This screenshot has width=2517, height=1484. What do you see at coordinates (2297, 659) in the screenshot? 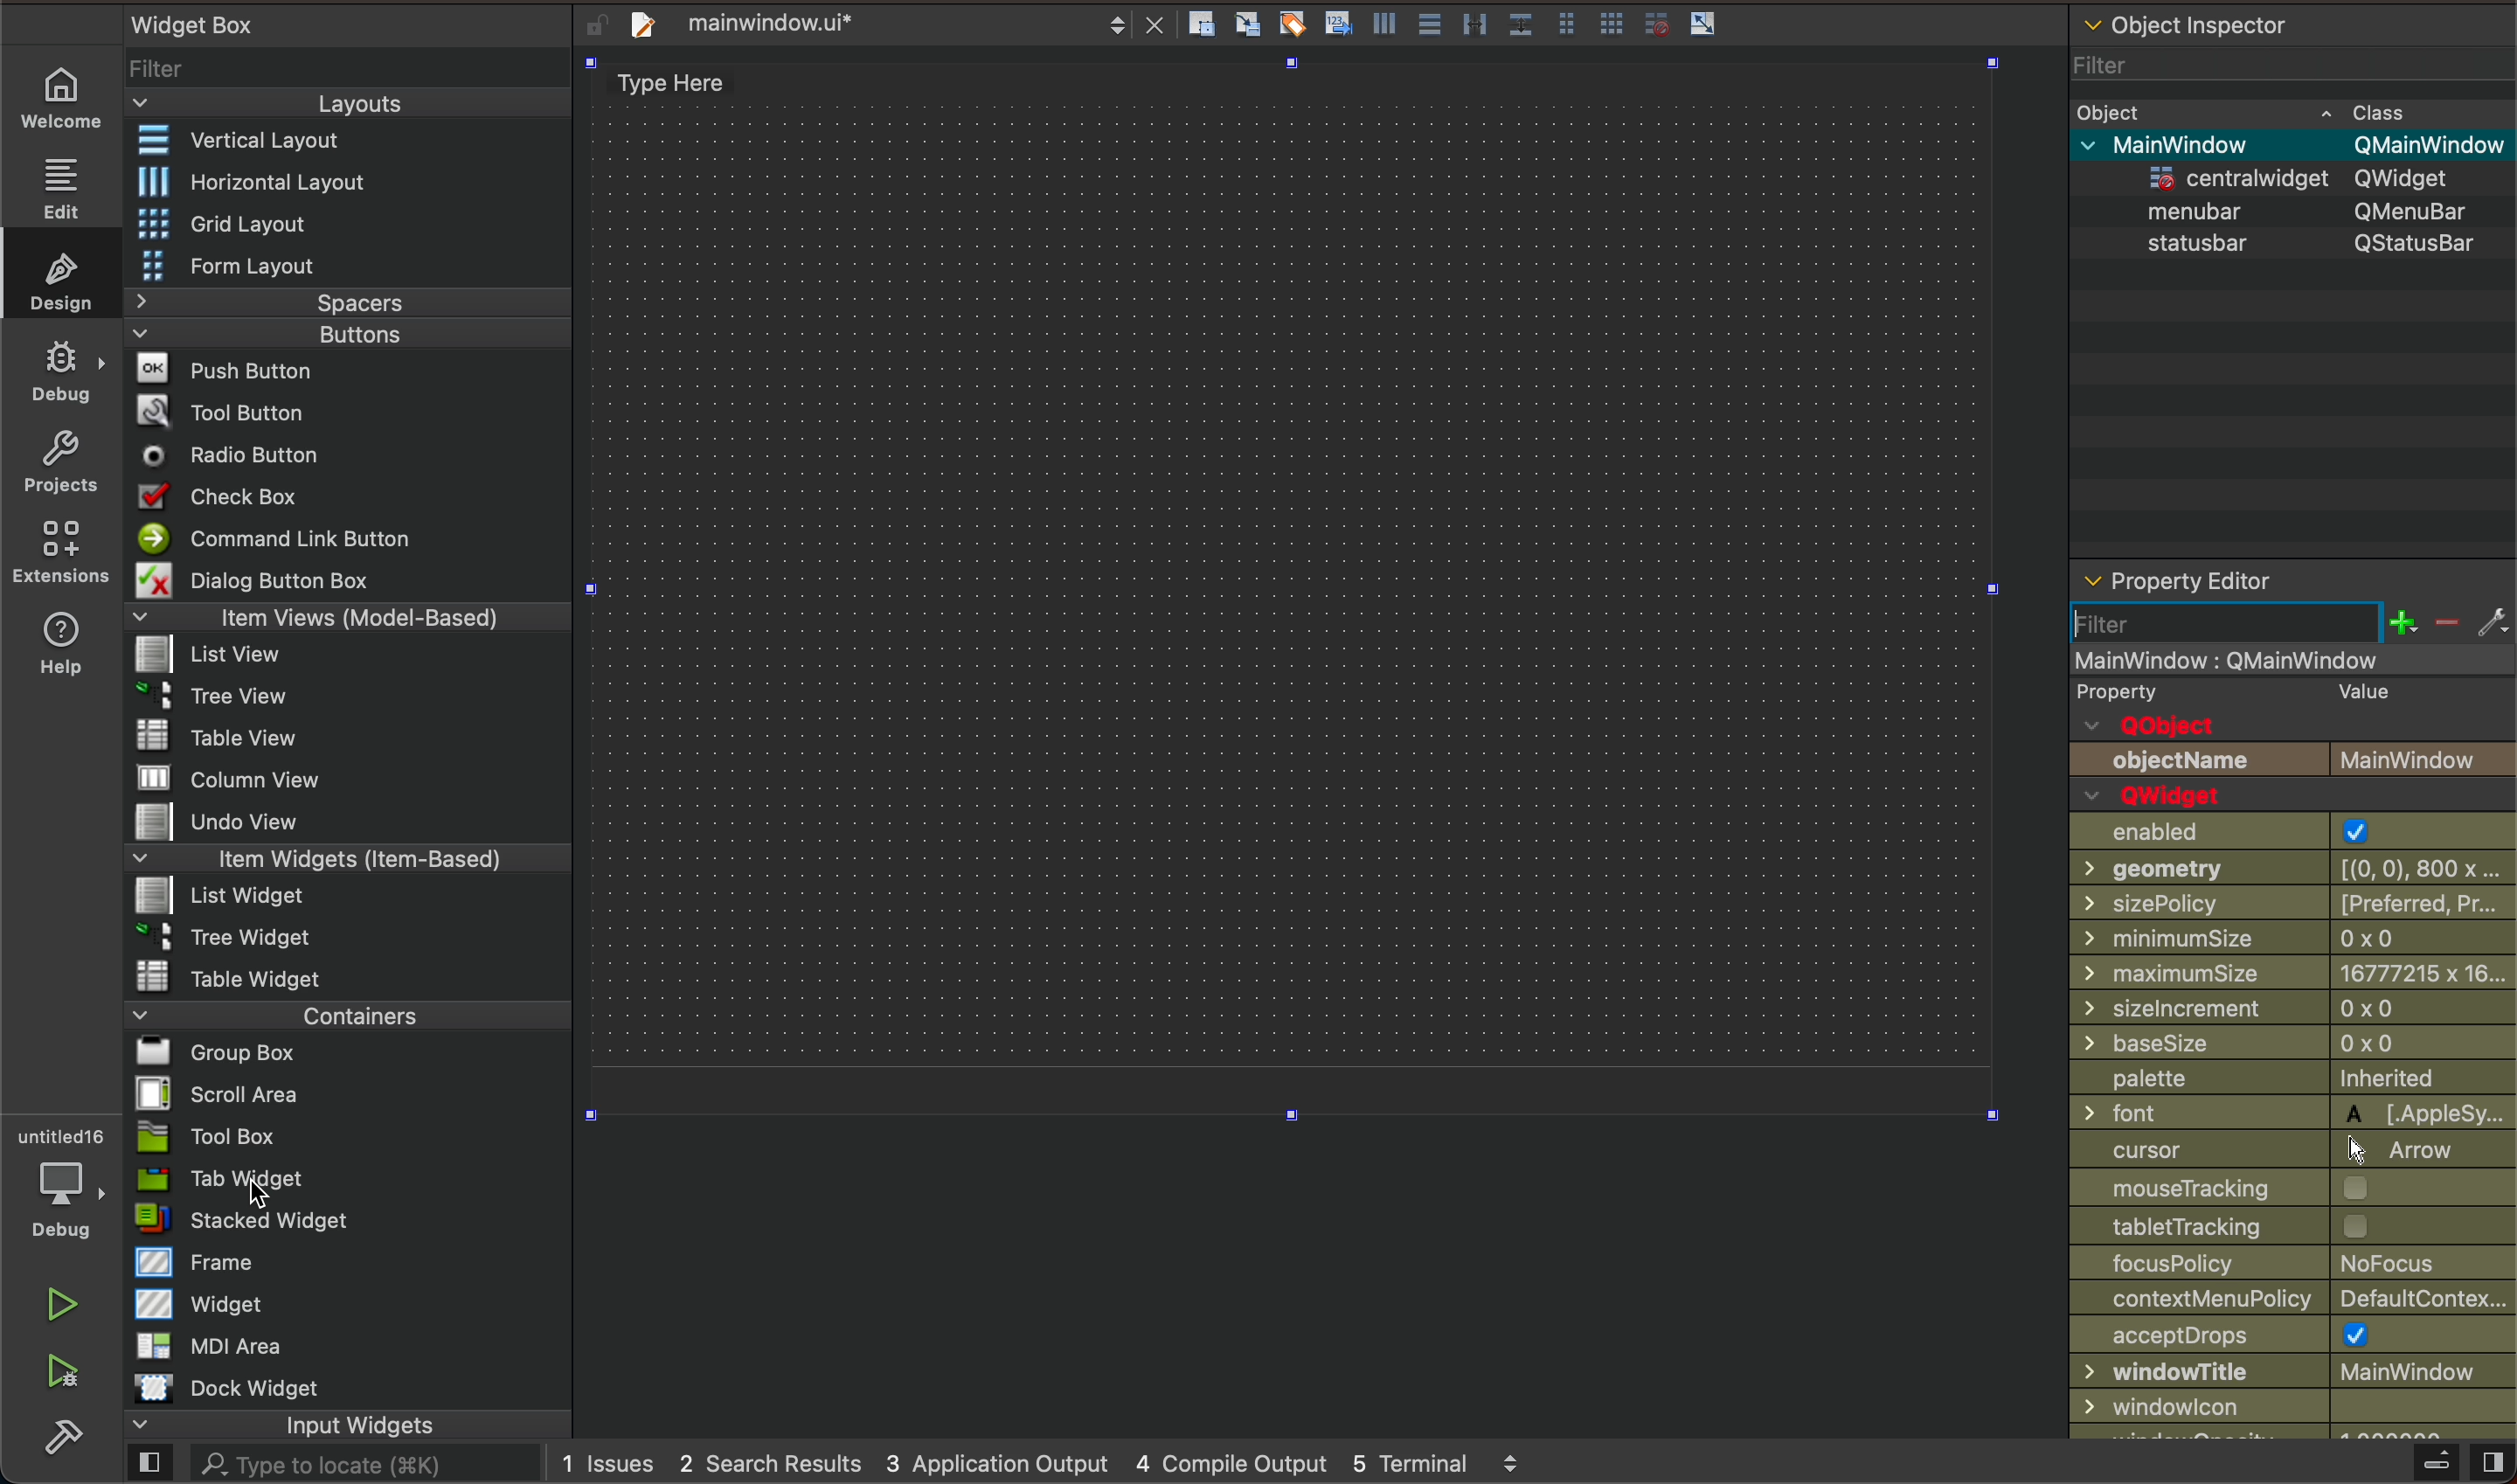
I see `mainwindow` at bounding box center [2297, 659].